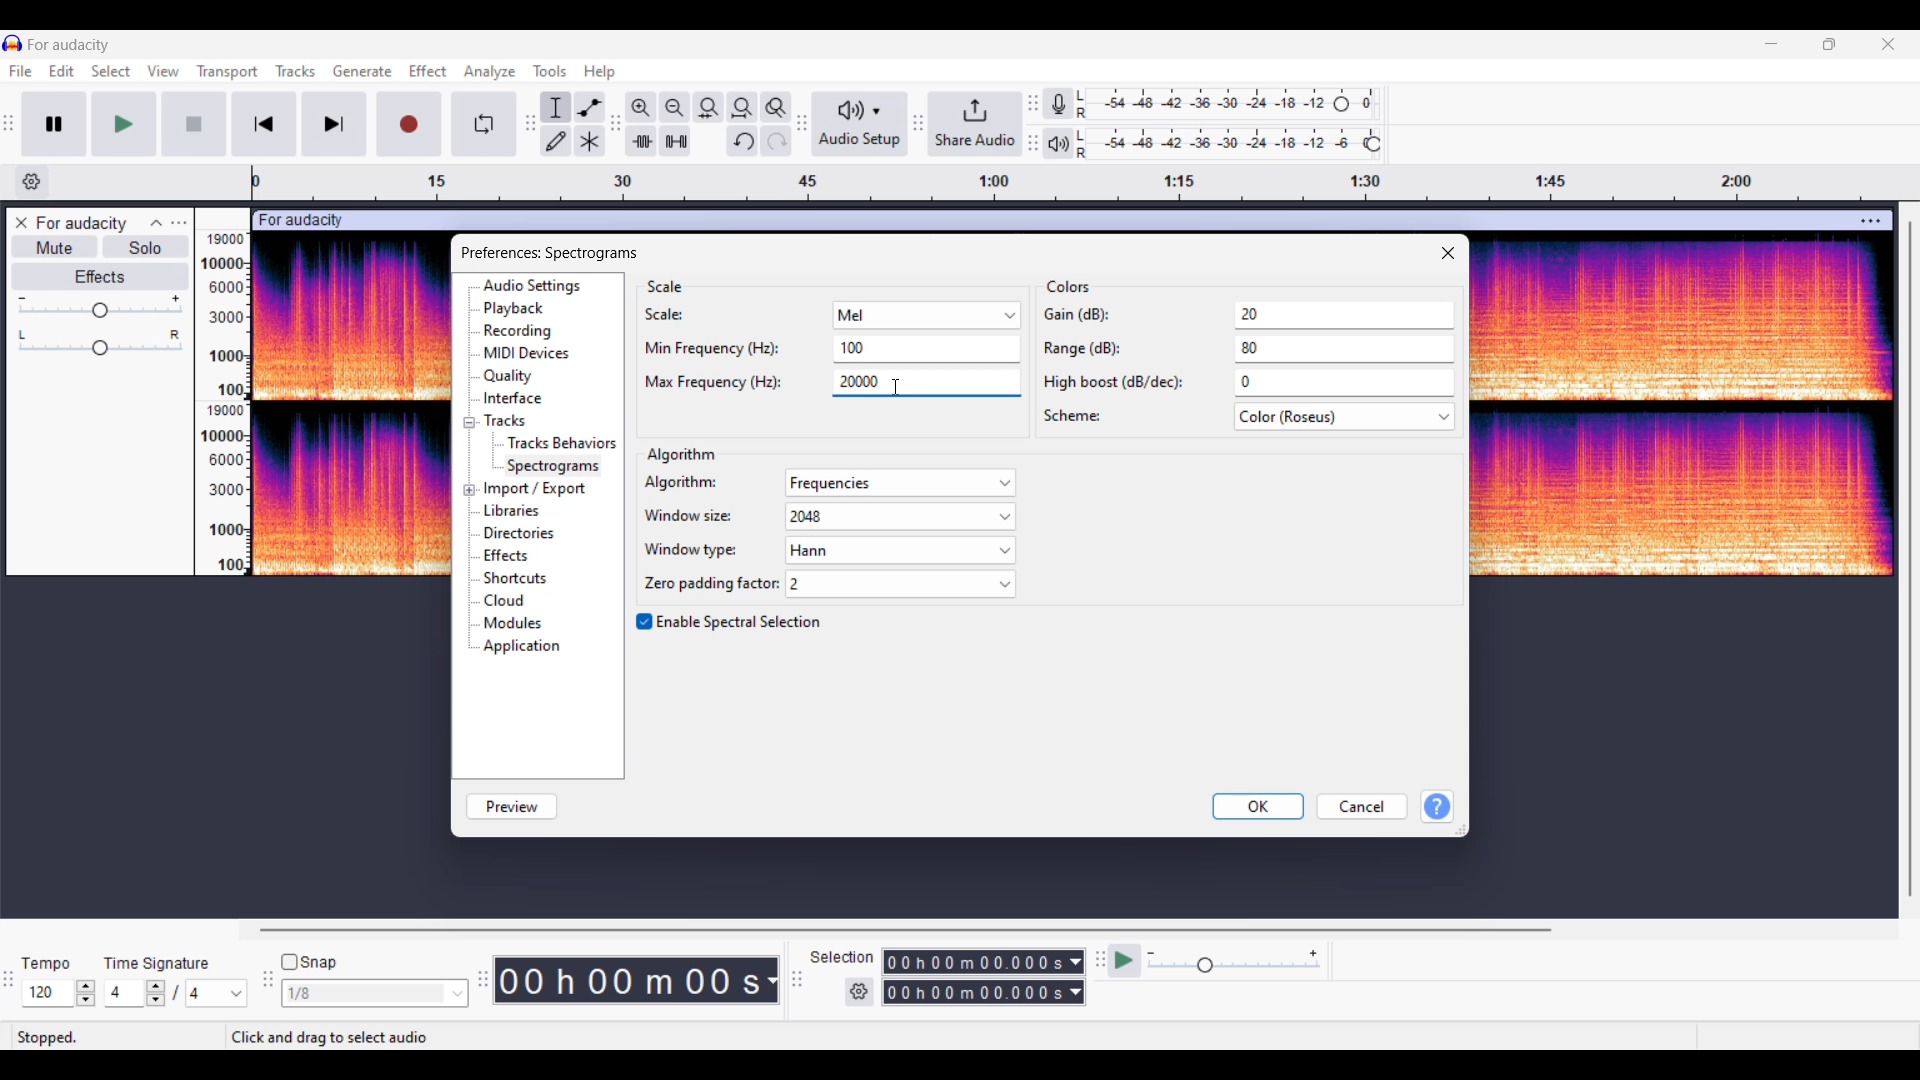  What do you see at coordinates (526, 579) in the screenshot?
I see `shortcuts` at bounding box center [526, 579].